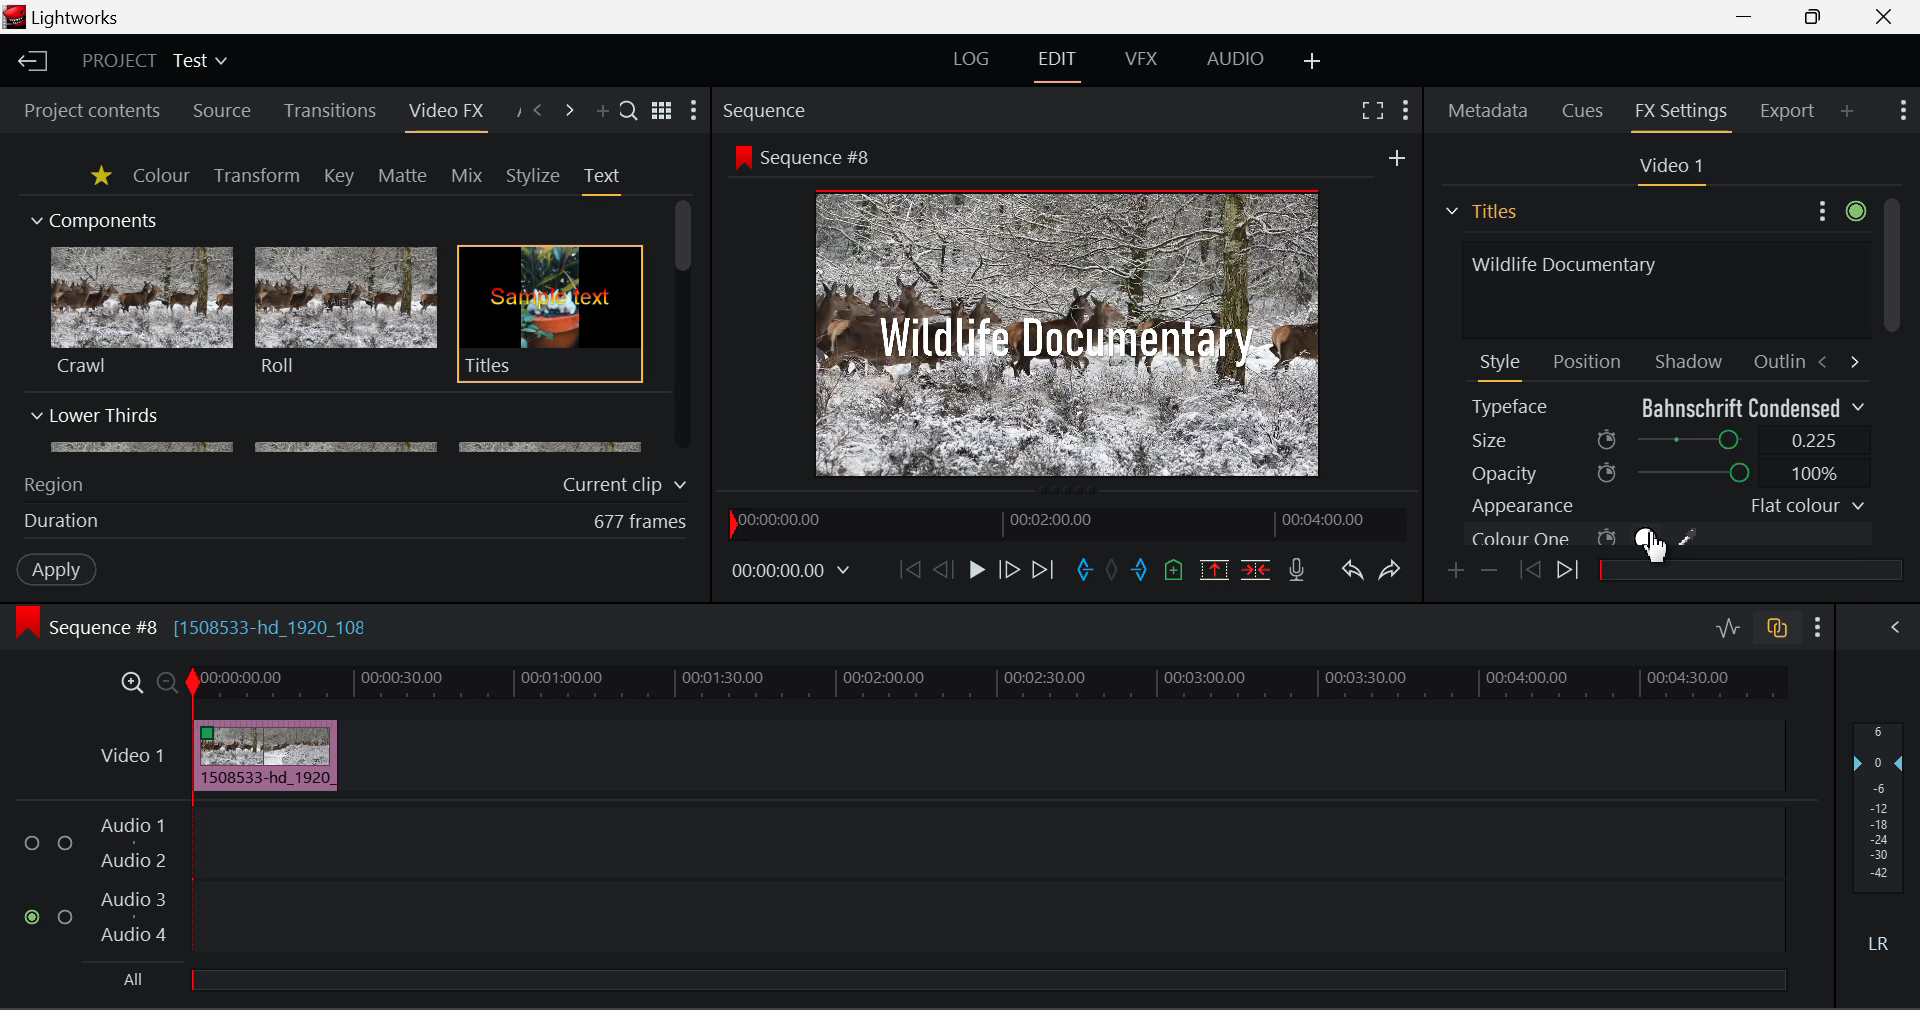 The image size is (1920, 1010). What do you see at coordinates (341, 177) in the screenshot?
I see `Key` at bounding box center [341, 177].